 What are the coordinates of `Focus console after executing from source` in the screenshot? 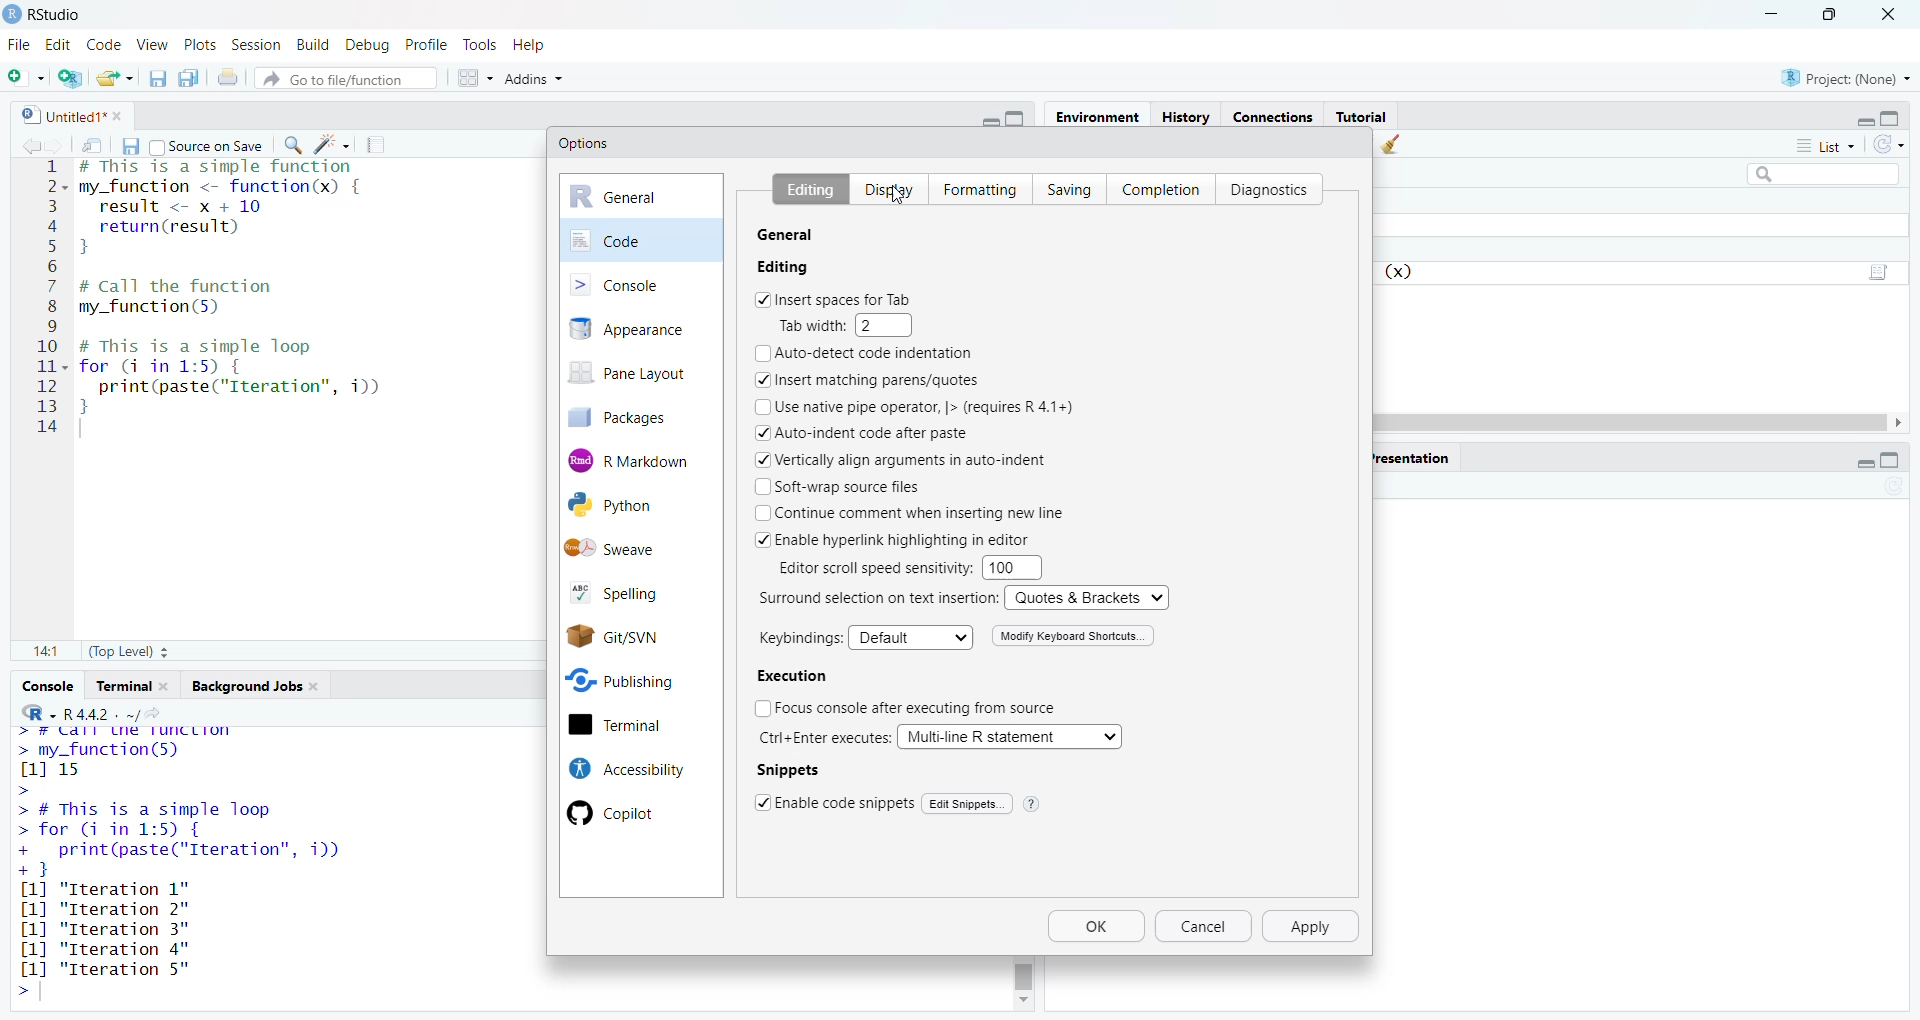 It's located at (905, 706).